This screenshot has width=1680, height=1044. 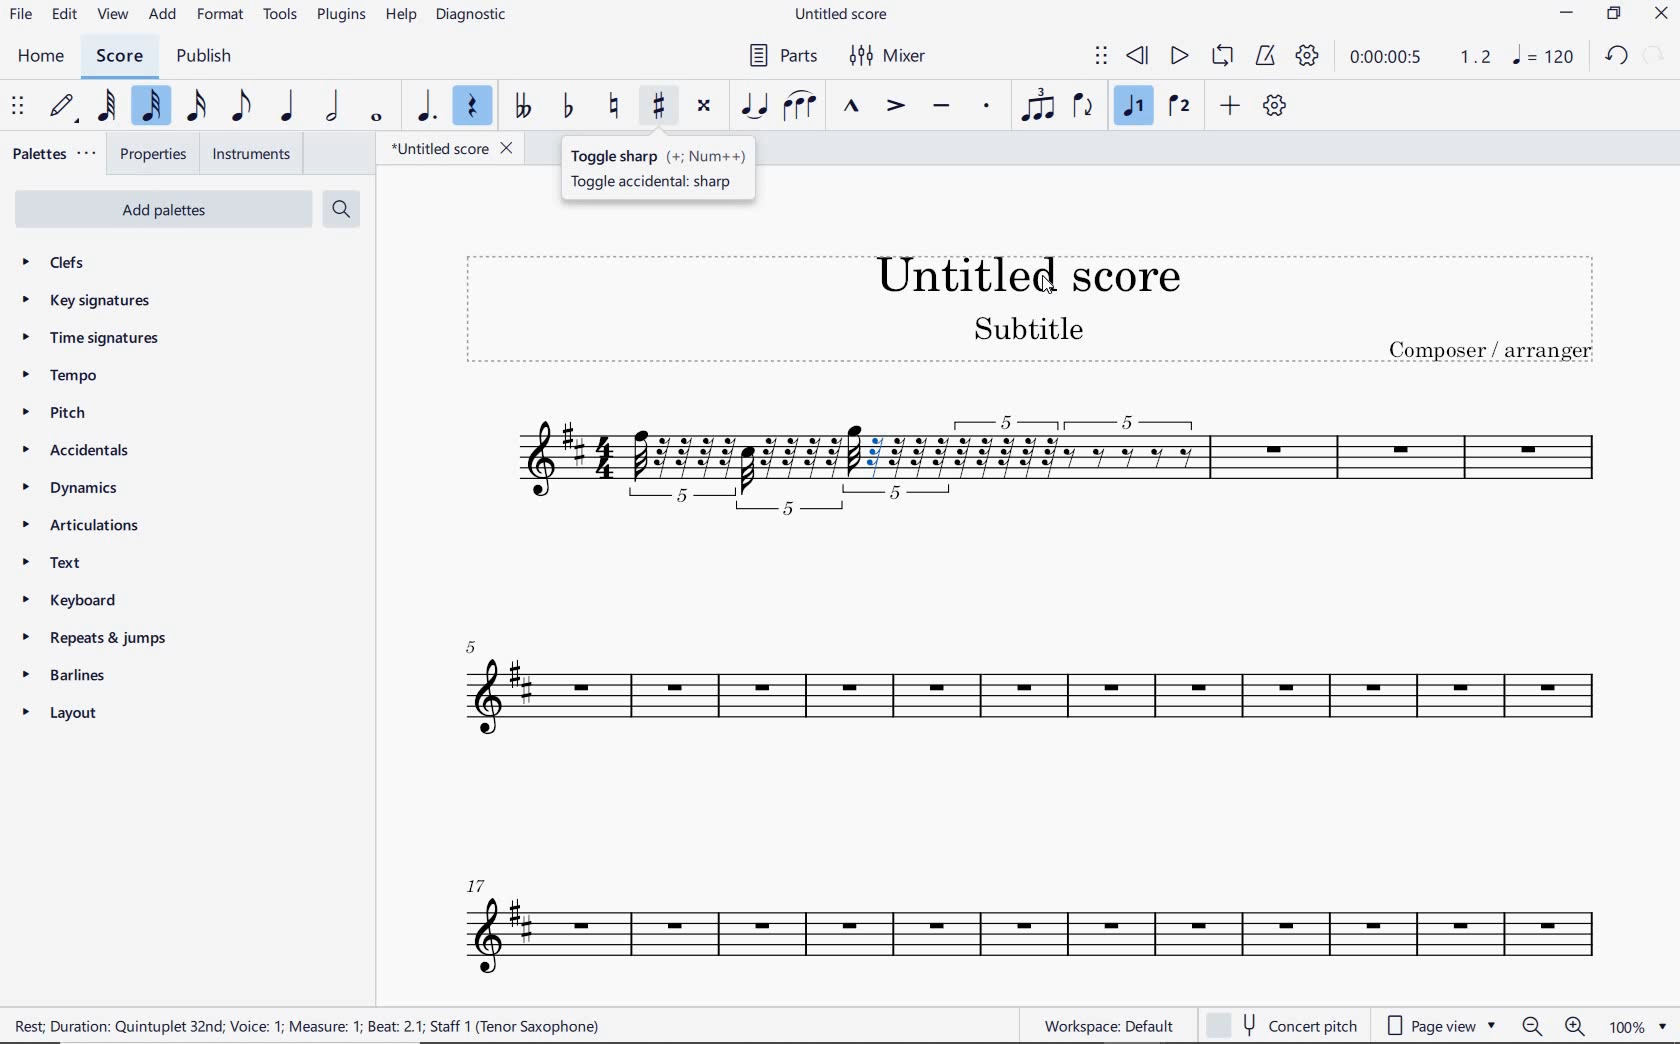 What do you see at coordinates (103, 339) in the screenshot?
I see `TIME SIGNATURES` at bounding box center [103, 339].